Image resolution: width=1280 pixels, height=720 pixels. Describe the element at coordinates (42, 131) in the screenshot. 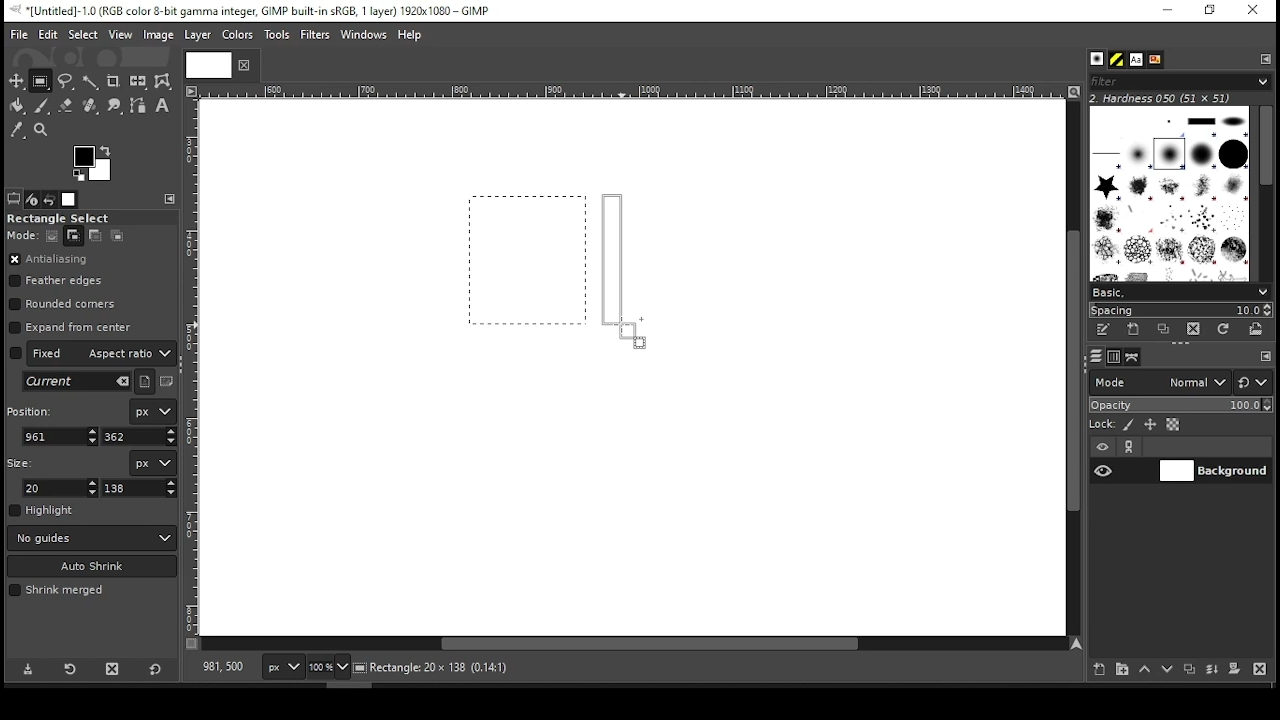

I see `zoom tool` at that location.